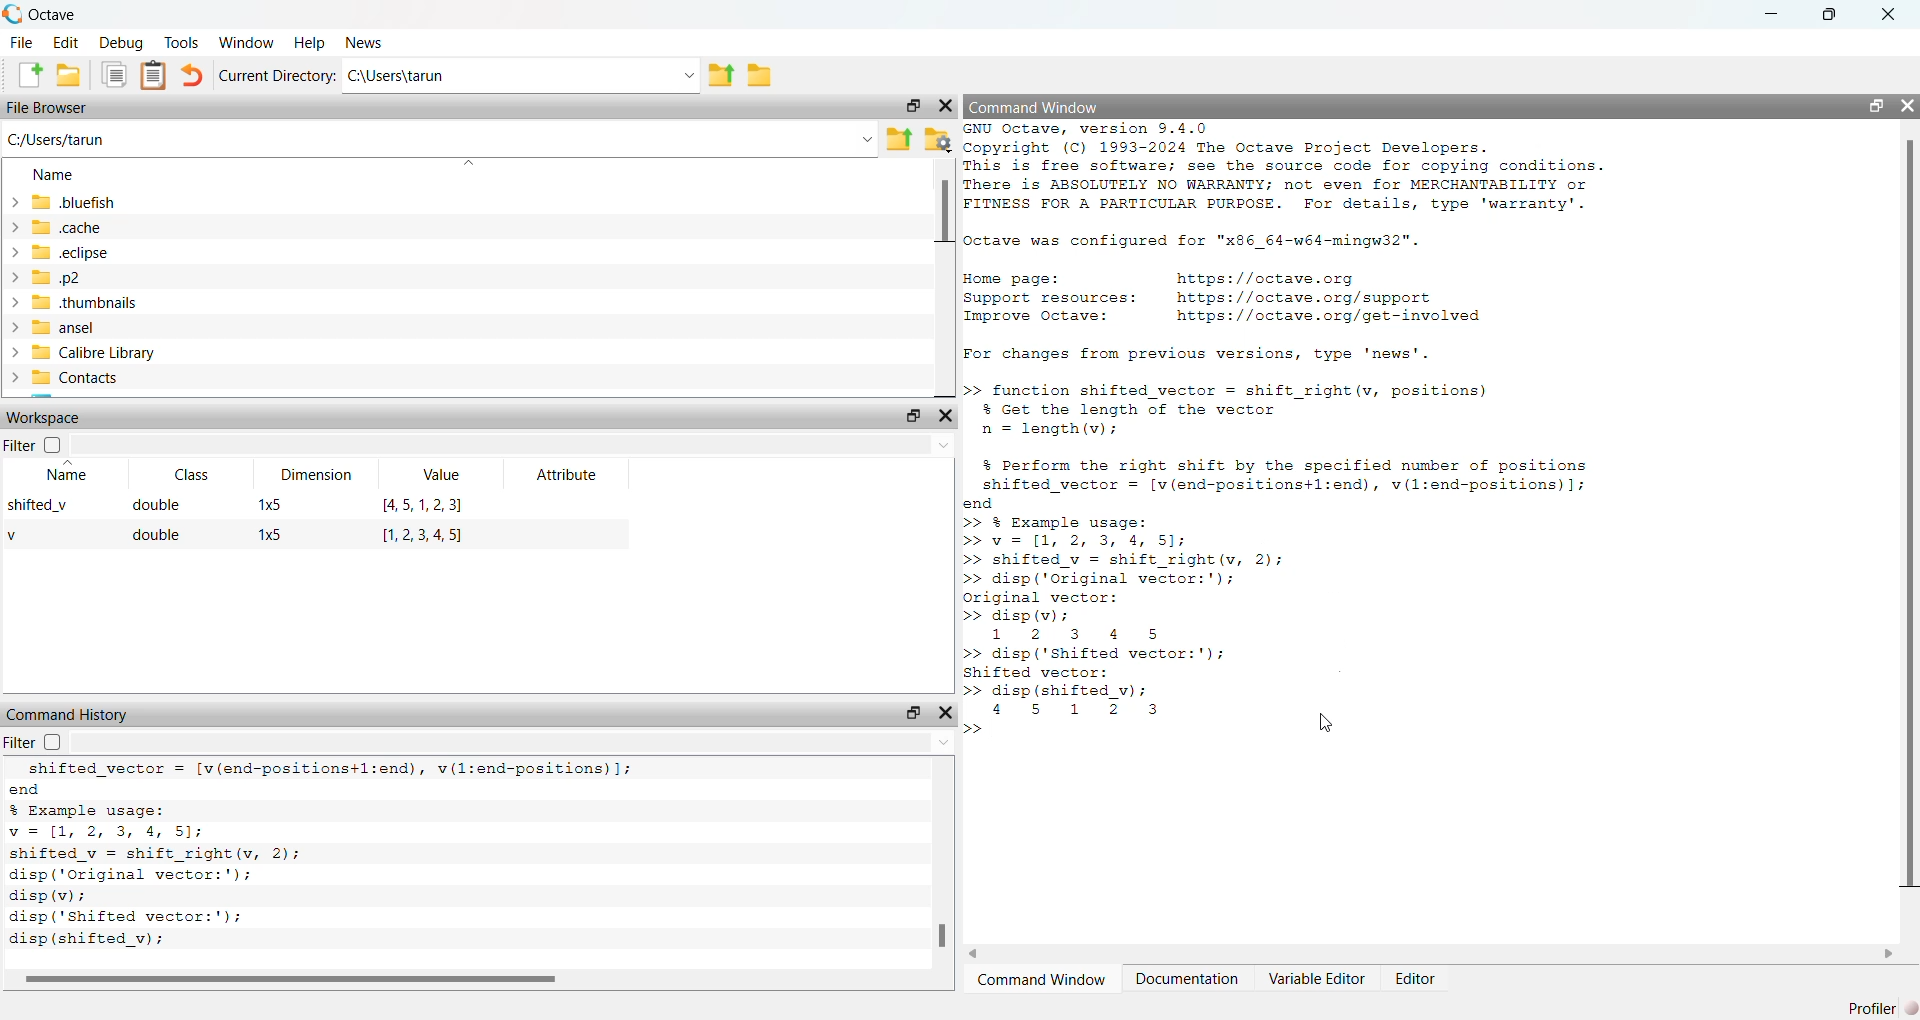  I want to click on attribute, so click(564, 477).